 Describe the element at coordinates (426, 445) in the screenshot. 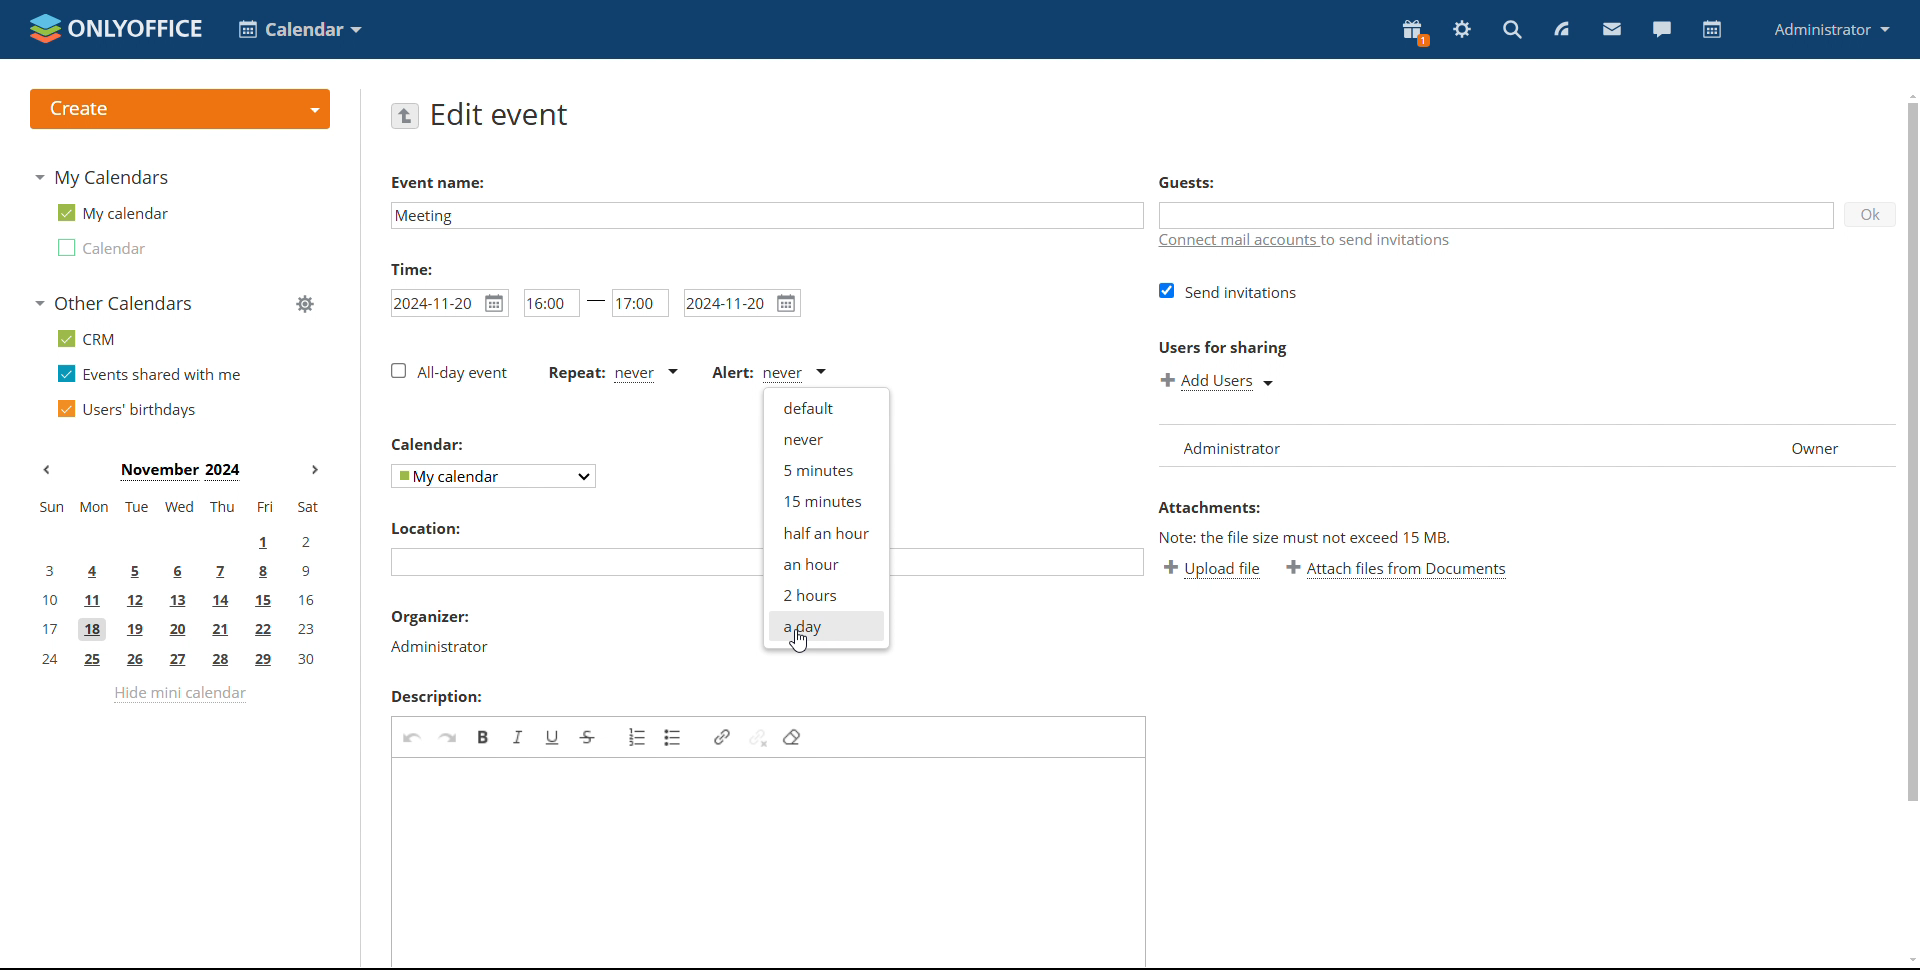

I see `Calendar` at that location.